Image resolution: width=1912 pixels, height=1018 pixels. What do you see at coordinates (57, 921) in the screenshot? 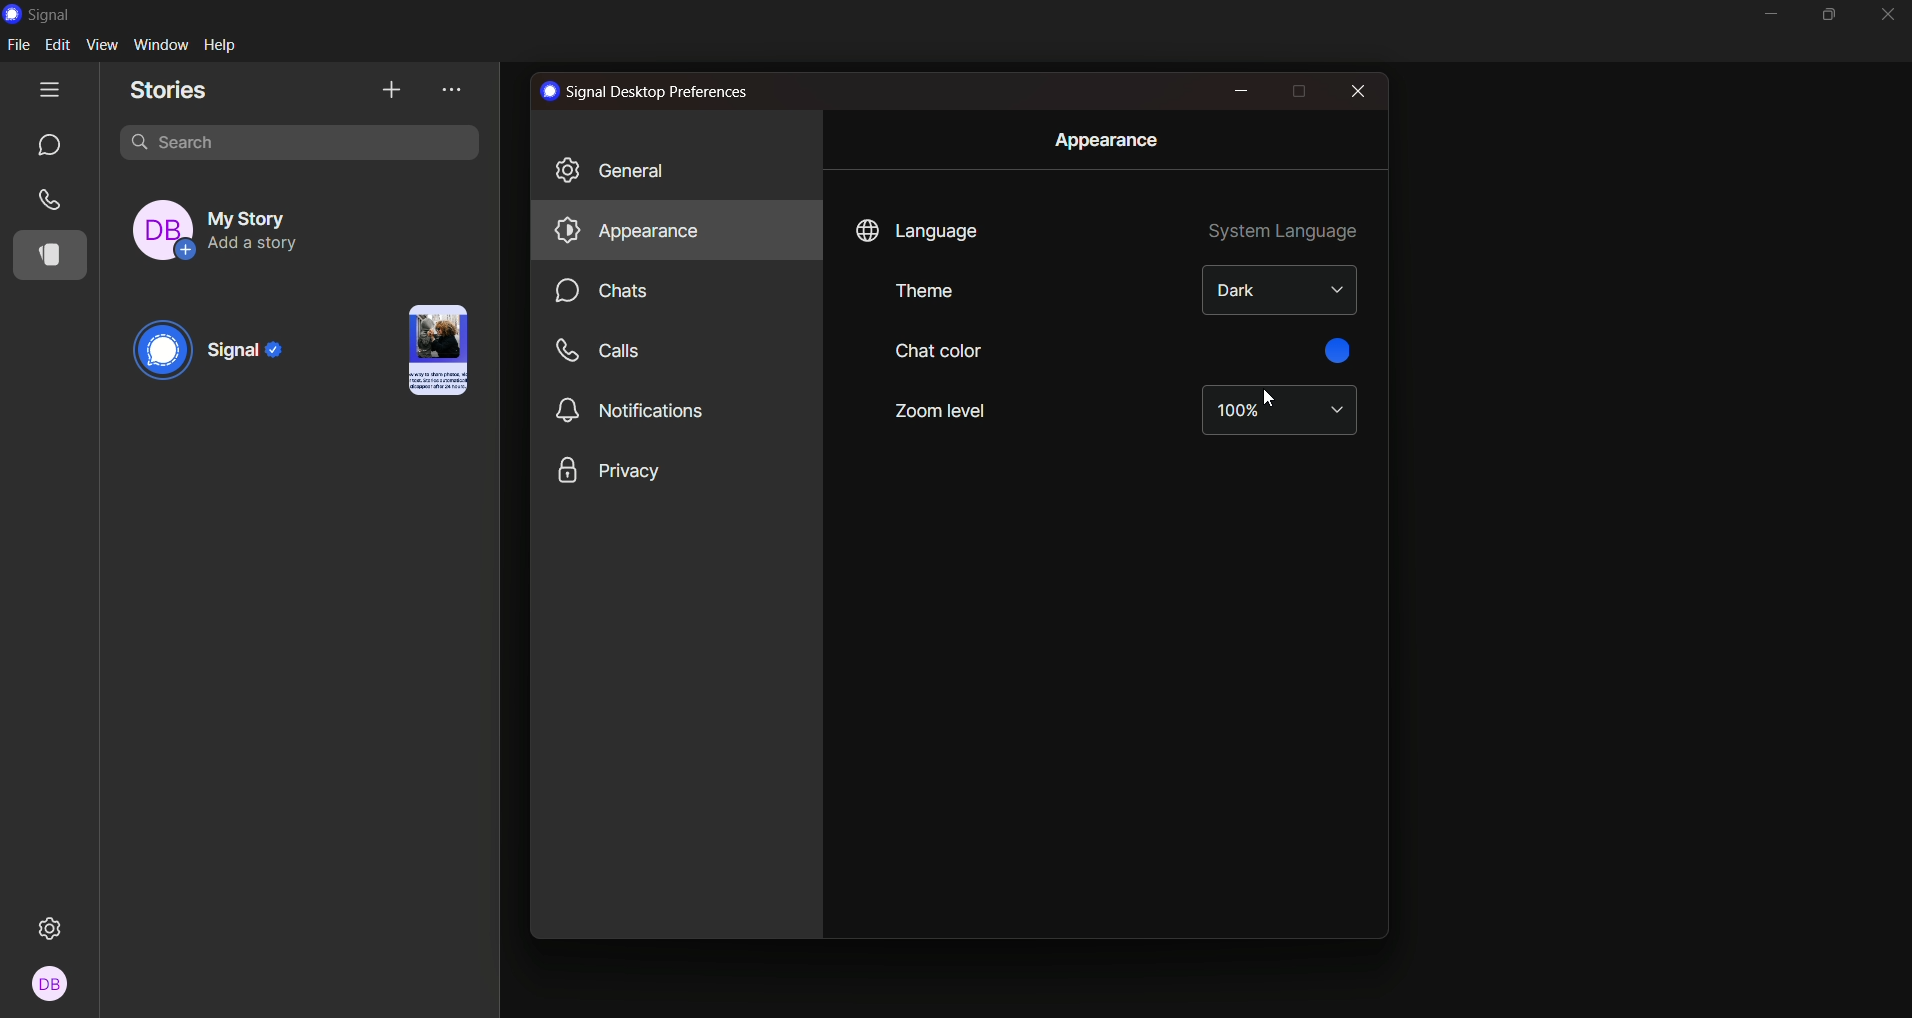
I see `settings` at bounding box center [57, 921].